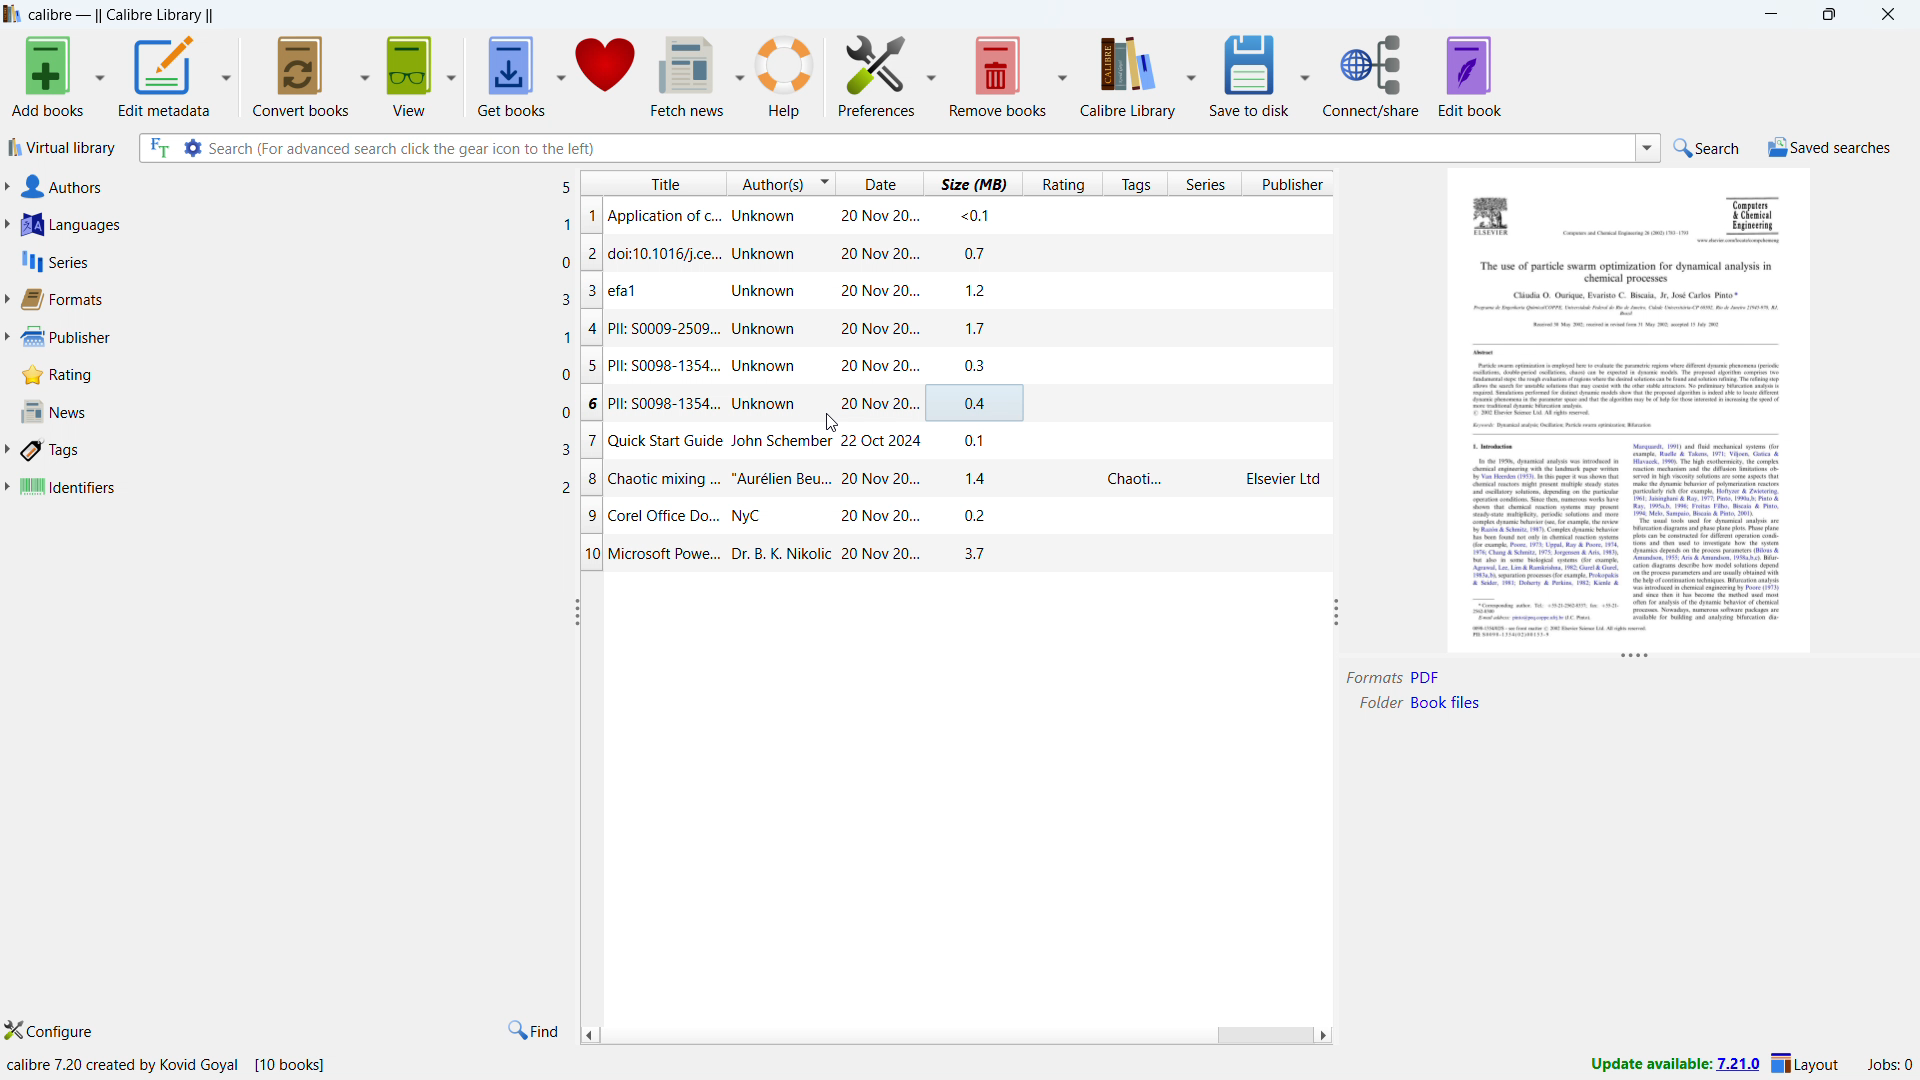 The image size is (1920, 1080). Describe the element at coordinates (1629, 409) in the screenshot. I see `double click to open book details window` at that location.